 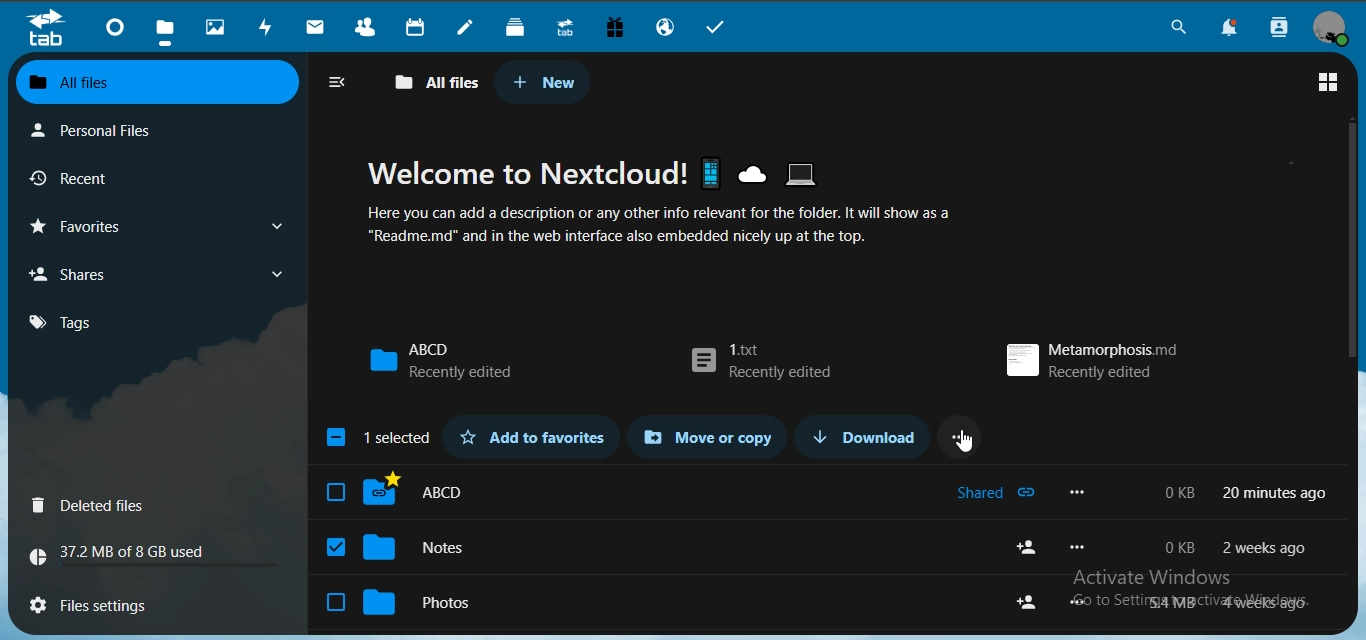 What do you see at coordinates (1093, 357) in the screenshot?
I see `metamorphosis.md recently edited` at bounding box center [1093, 357].